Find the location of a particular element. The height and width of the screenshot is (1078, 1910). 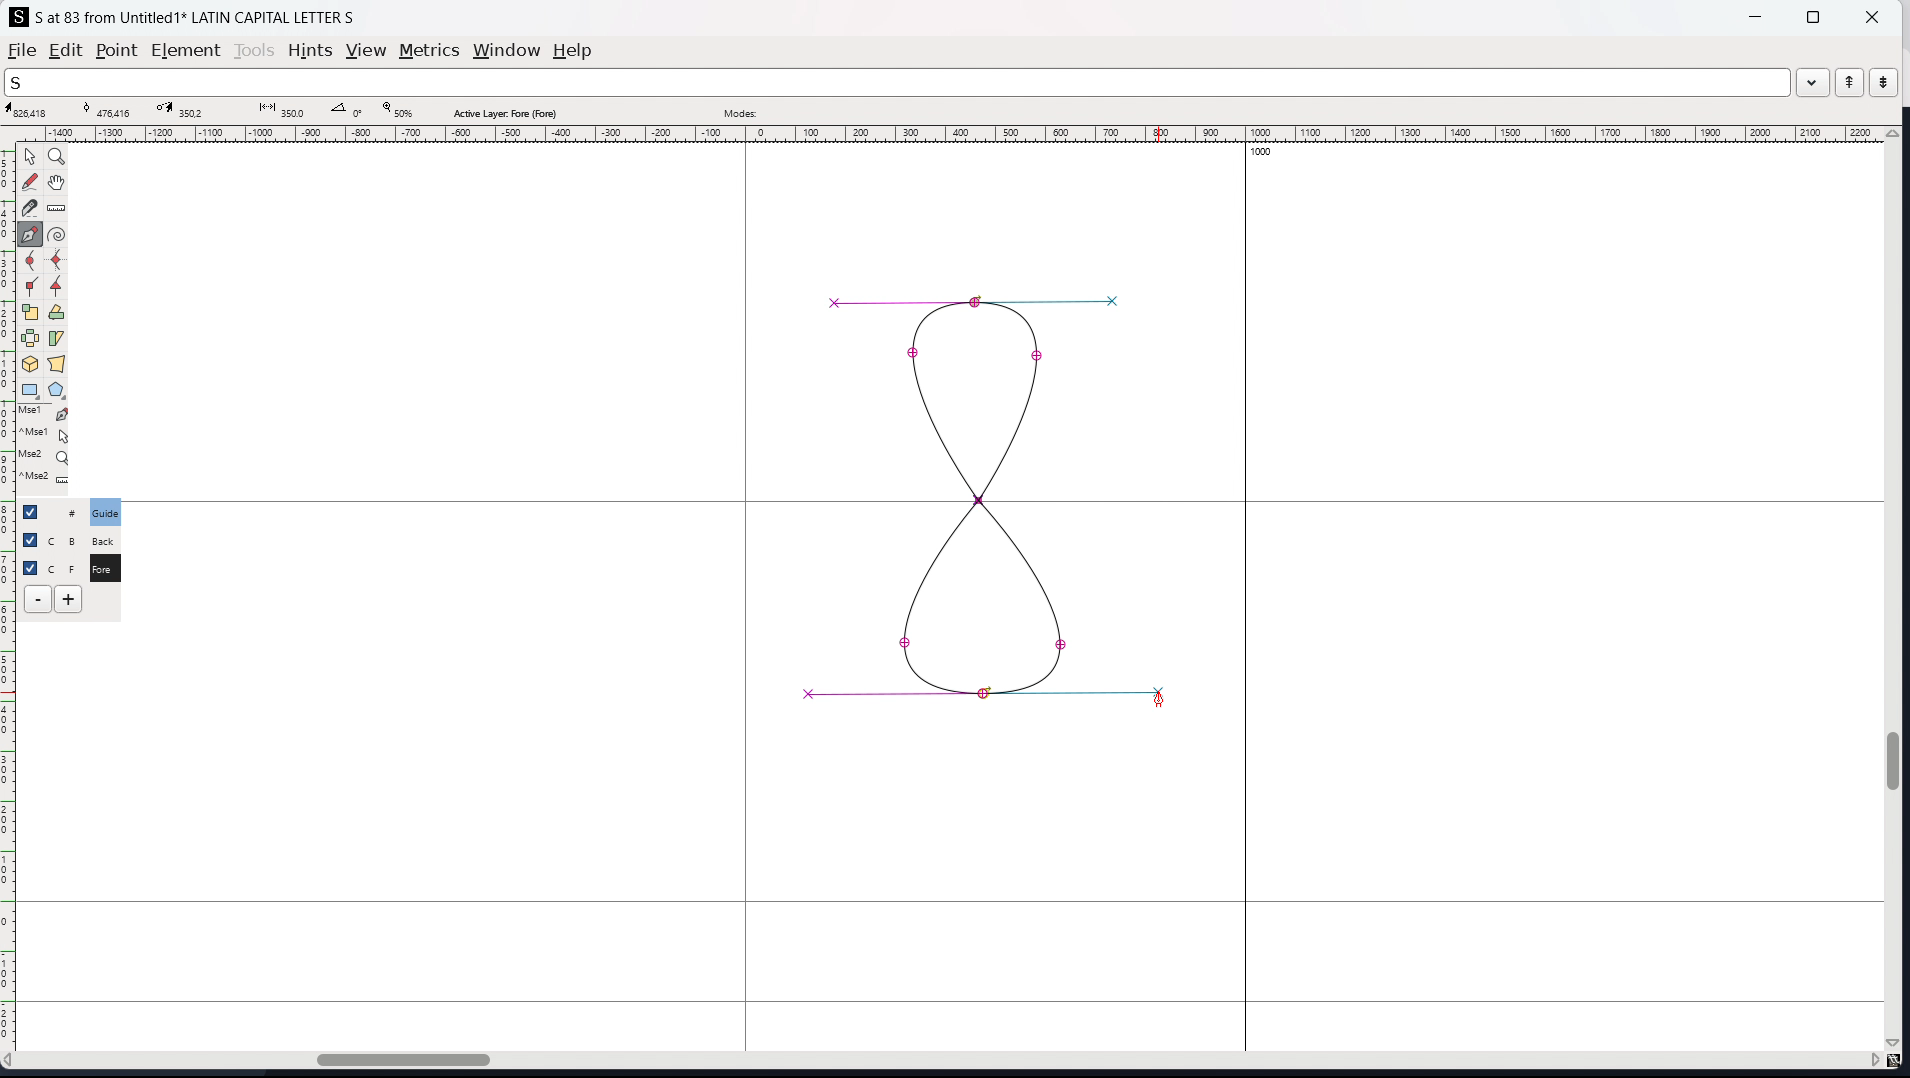

^Mse2 is located at coordinates (46, 480).